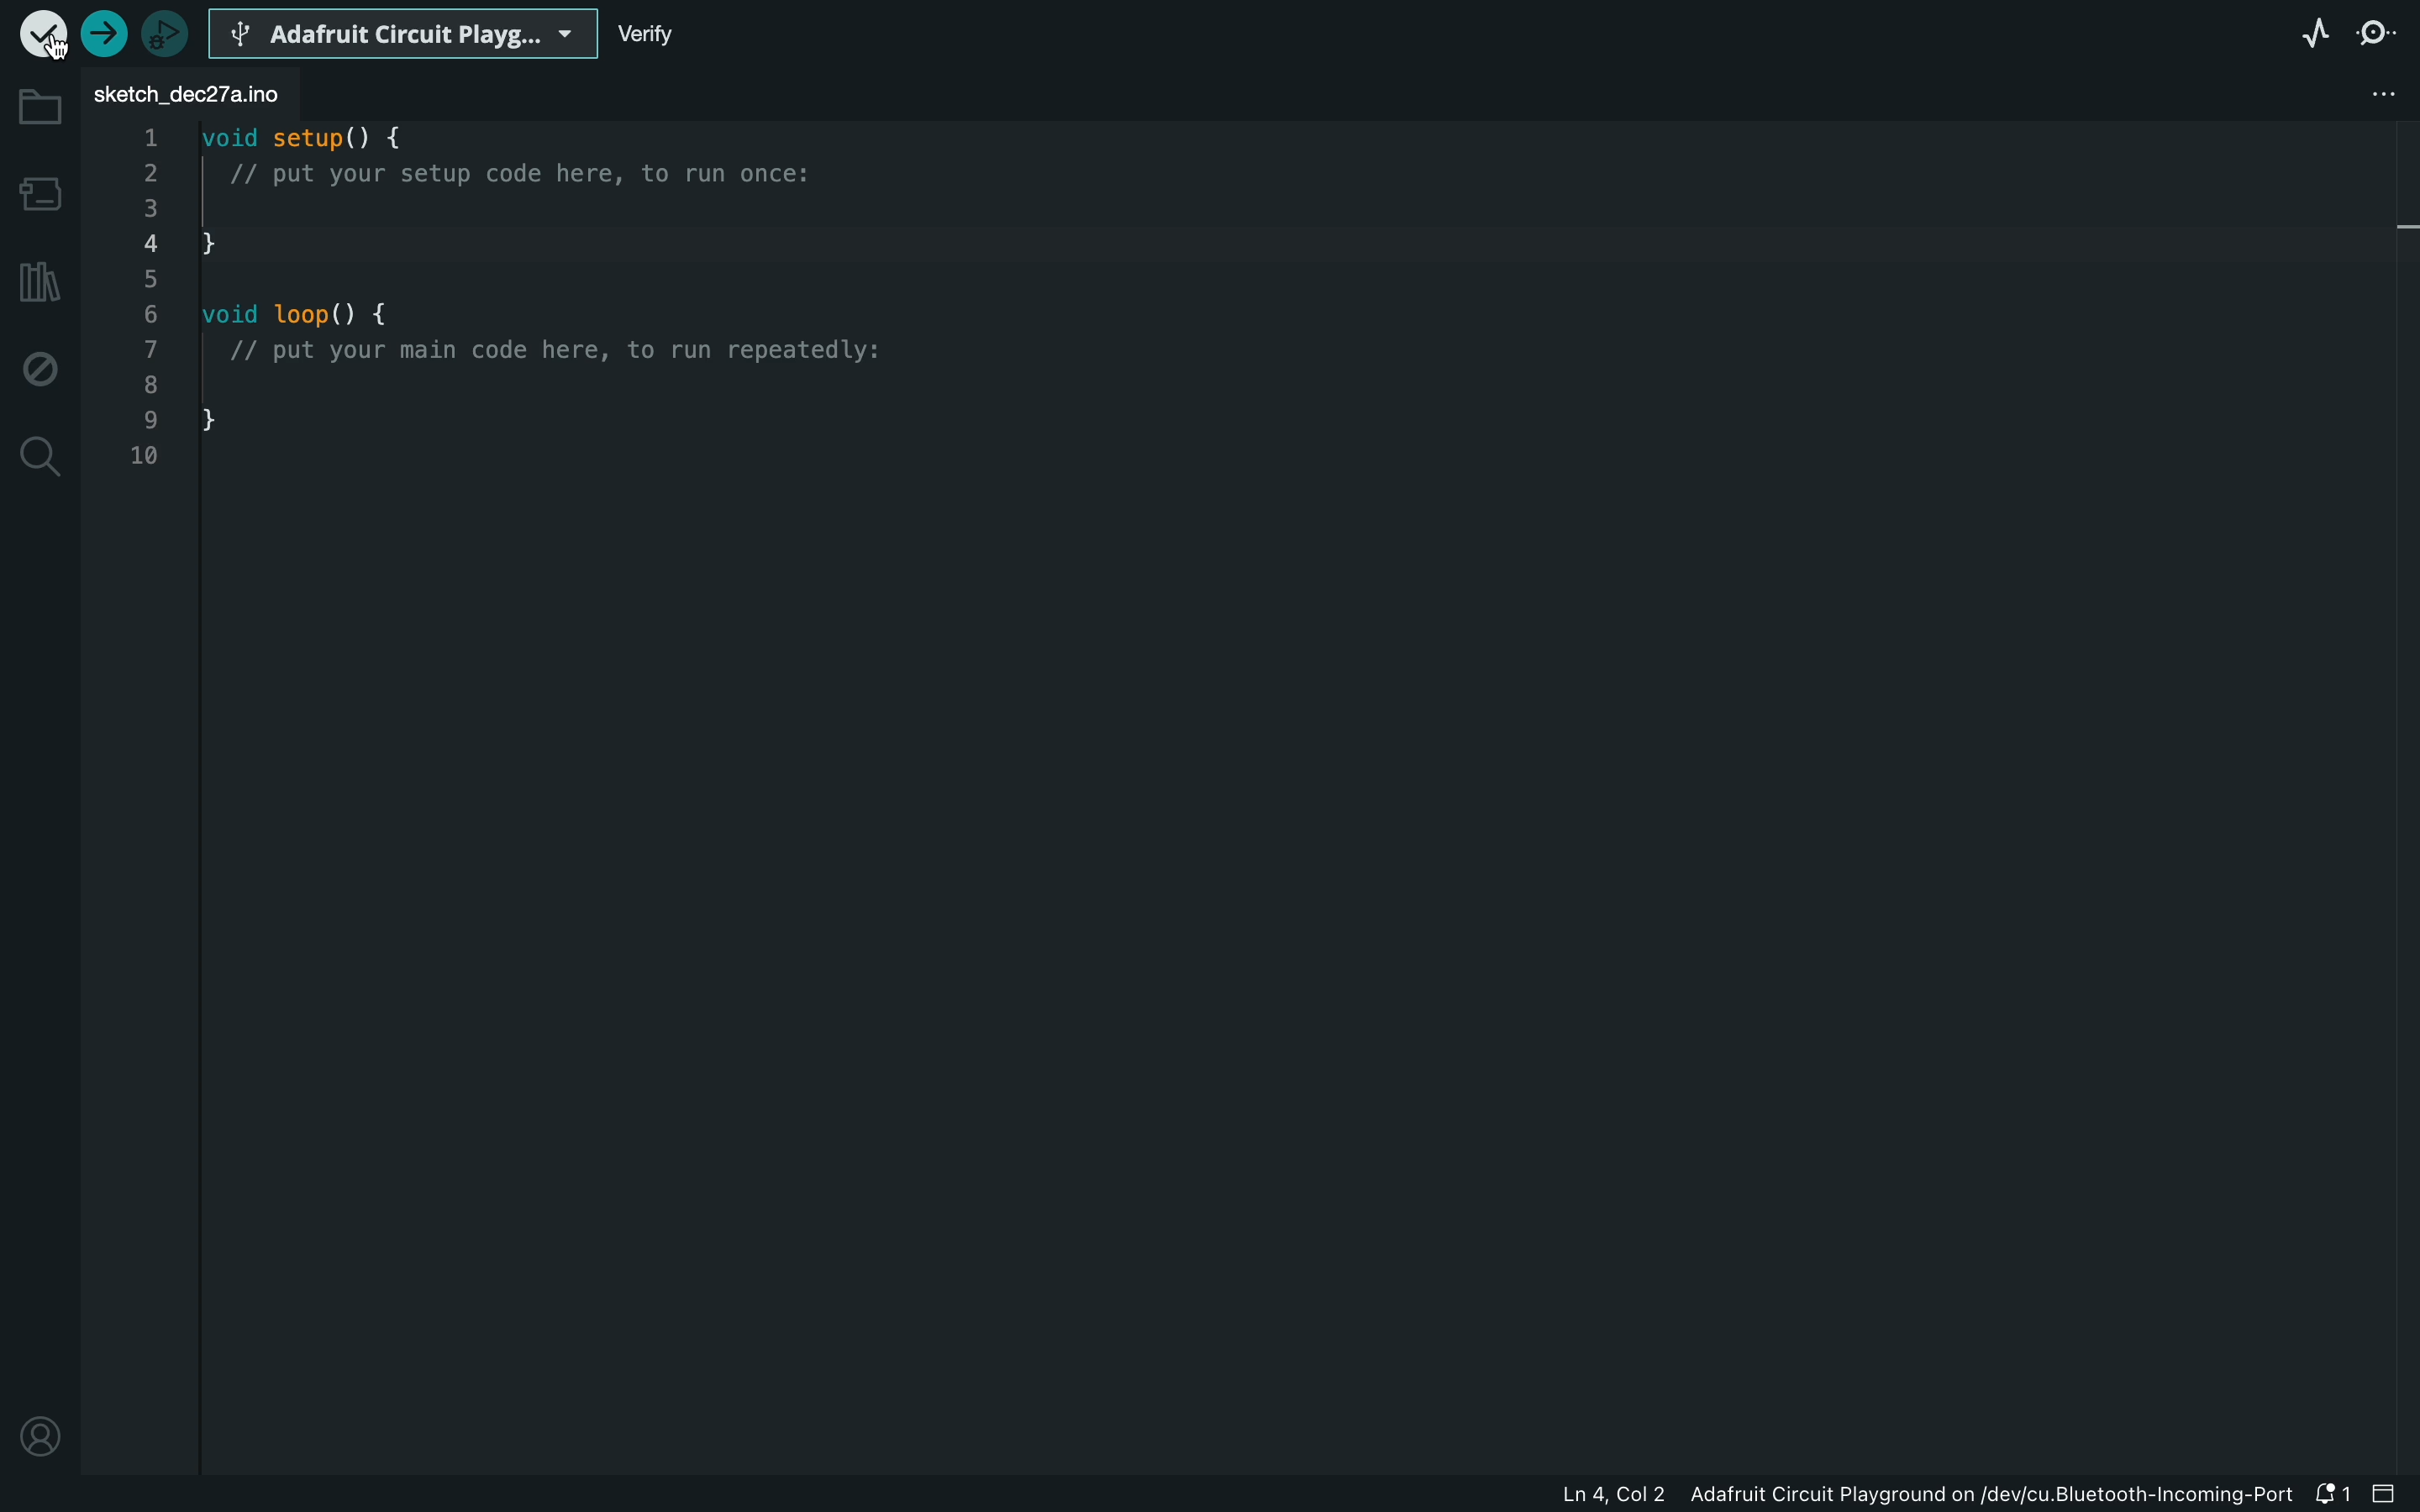  Describe the element at coordinates (205, 92) in the screenshot. I see `file tab` at that location.